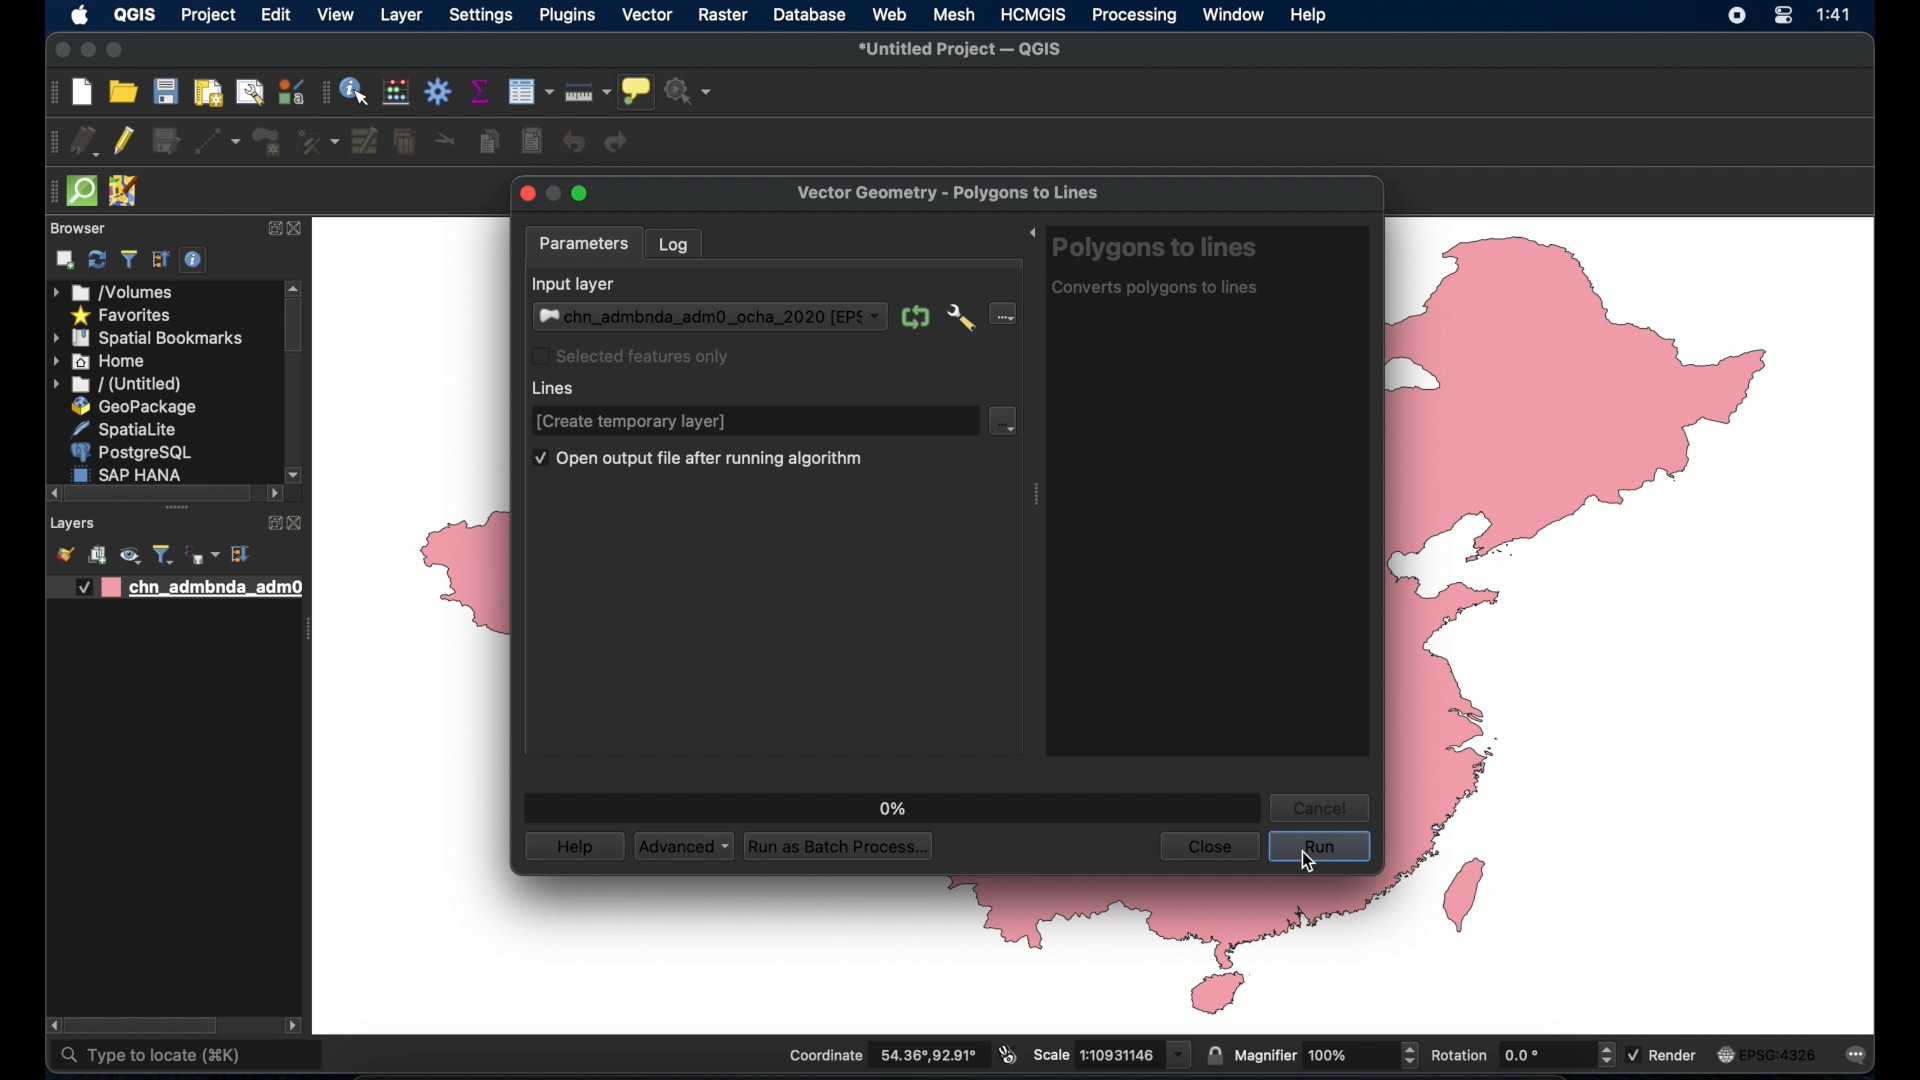 This screenshot has height=1080, width=1920. What do you see at coordinates (297, 524) in the screenshot?
I see `close` at bounding box center [297, 524].